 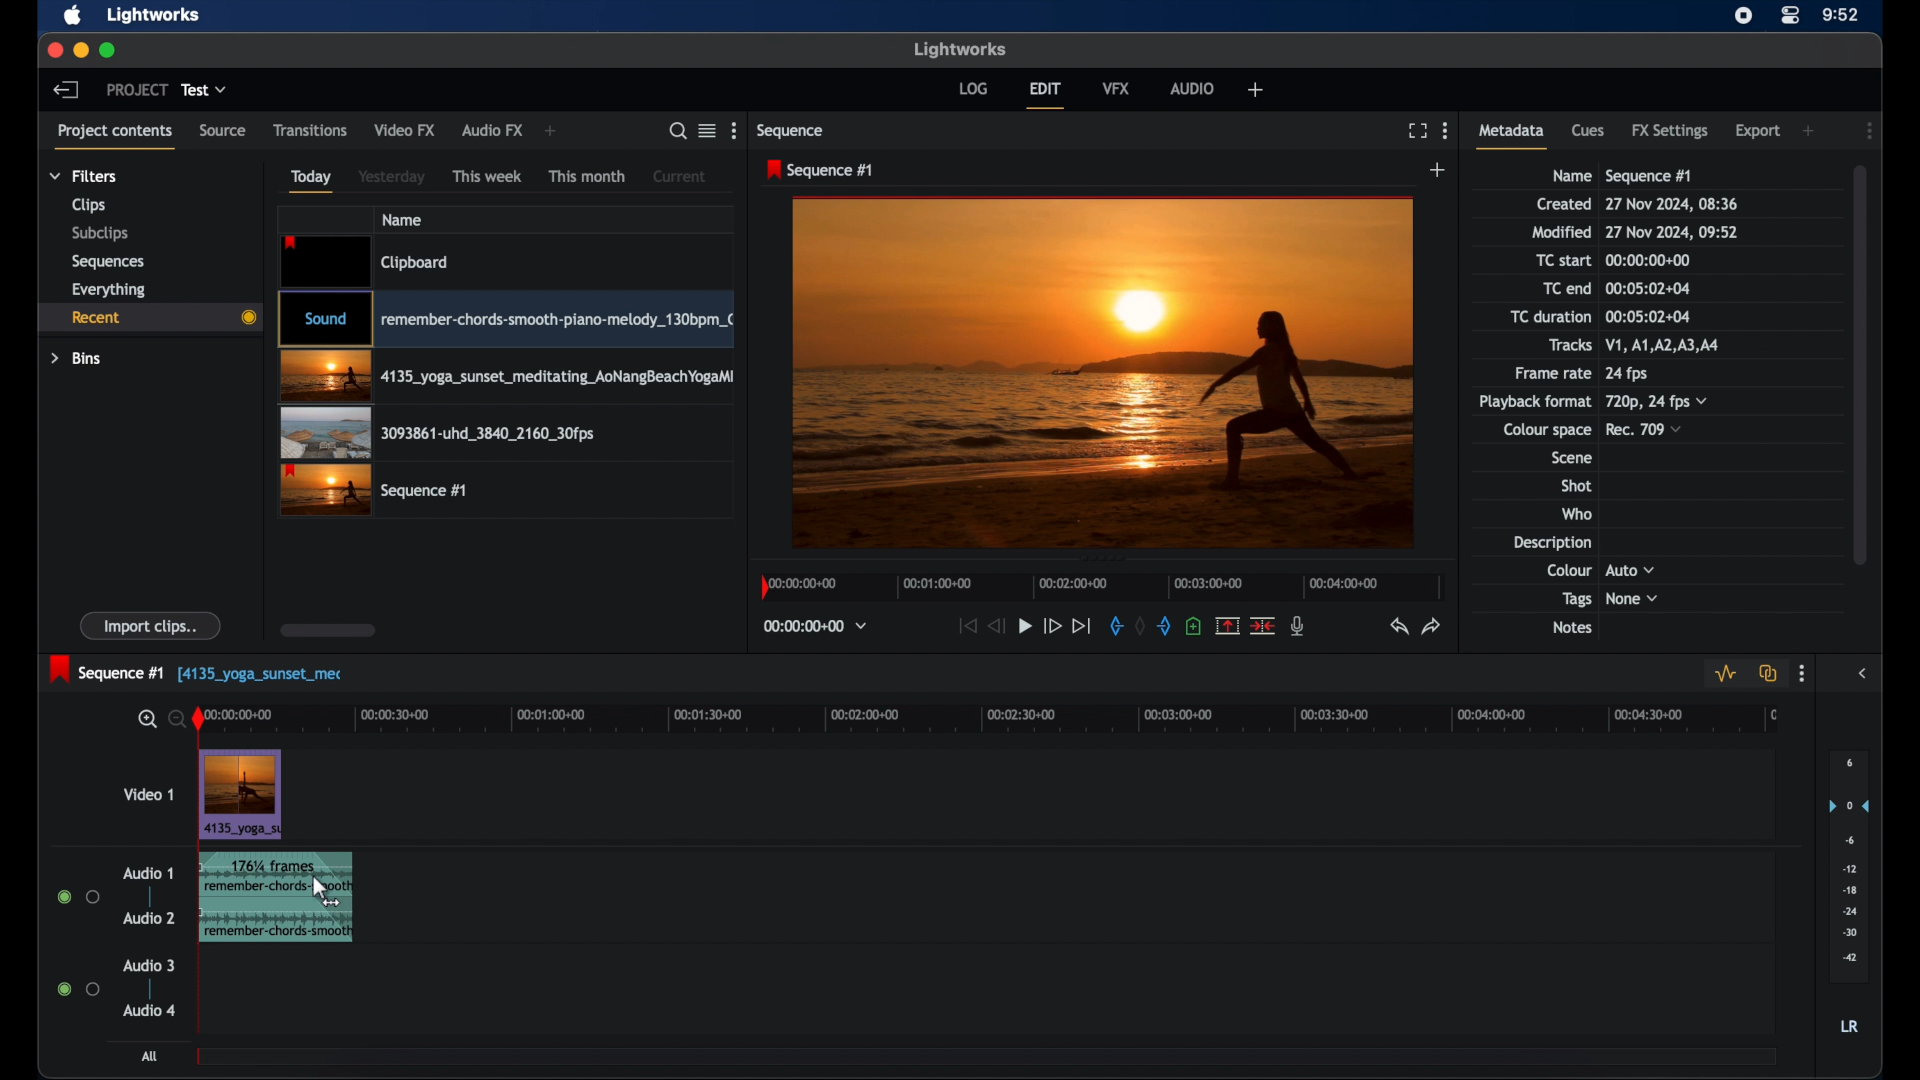 What do you see at coordinates (1082, 626) in the screenshot?
I see `jump to end` at bounding box center [1082, 626].